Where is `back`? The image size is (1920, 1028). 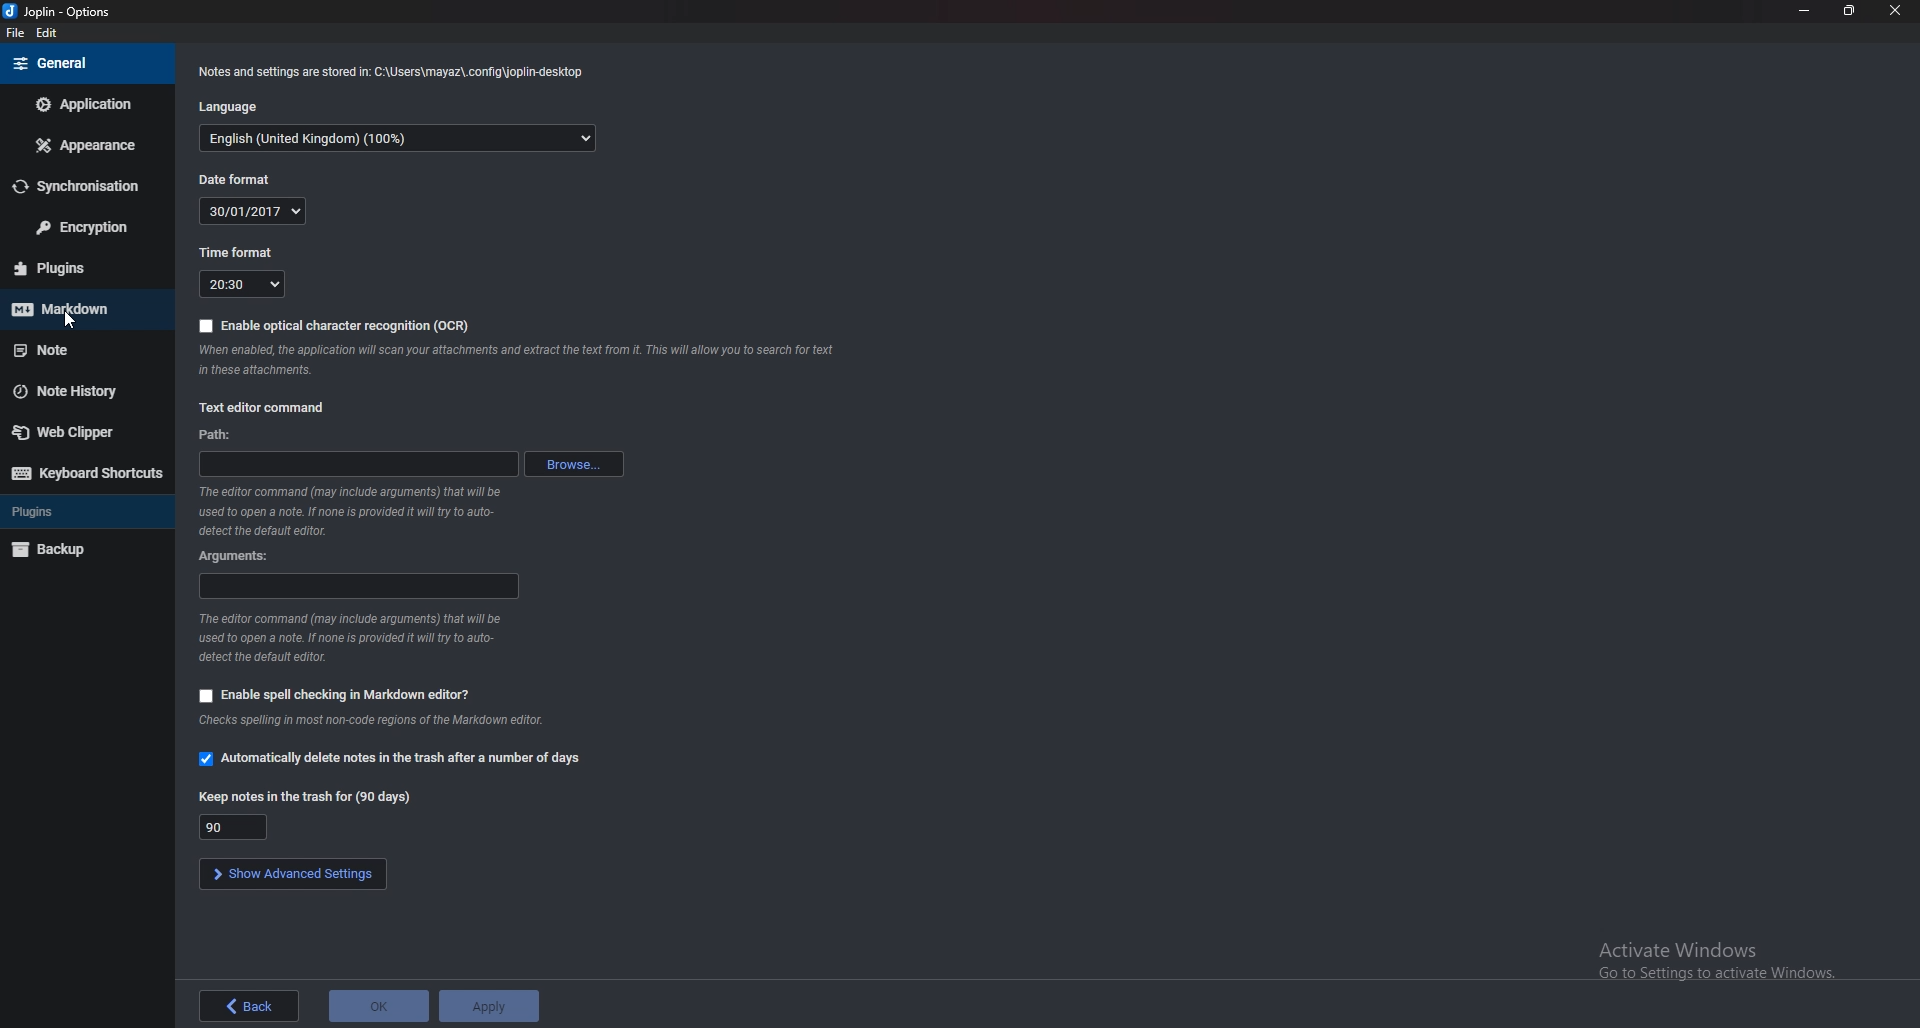
back is located at coordinates (249, 1006).